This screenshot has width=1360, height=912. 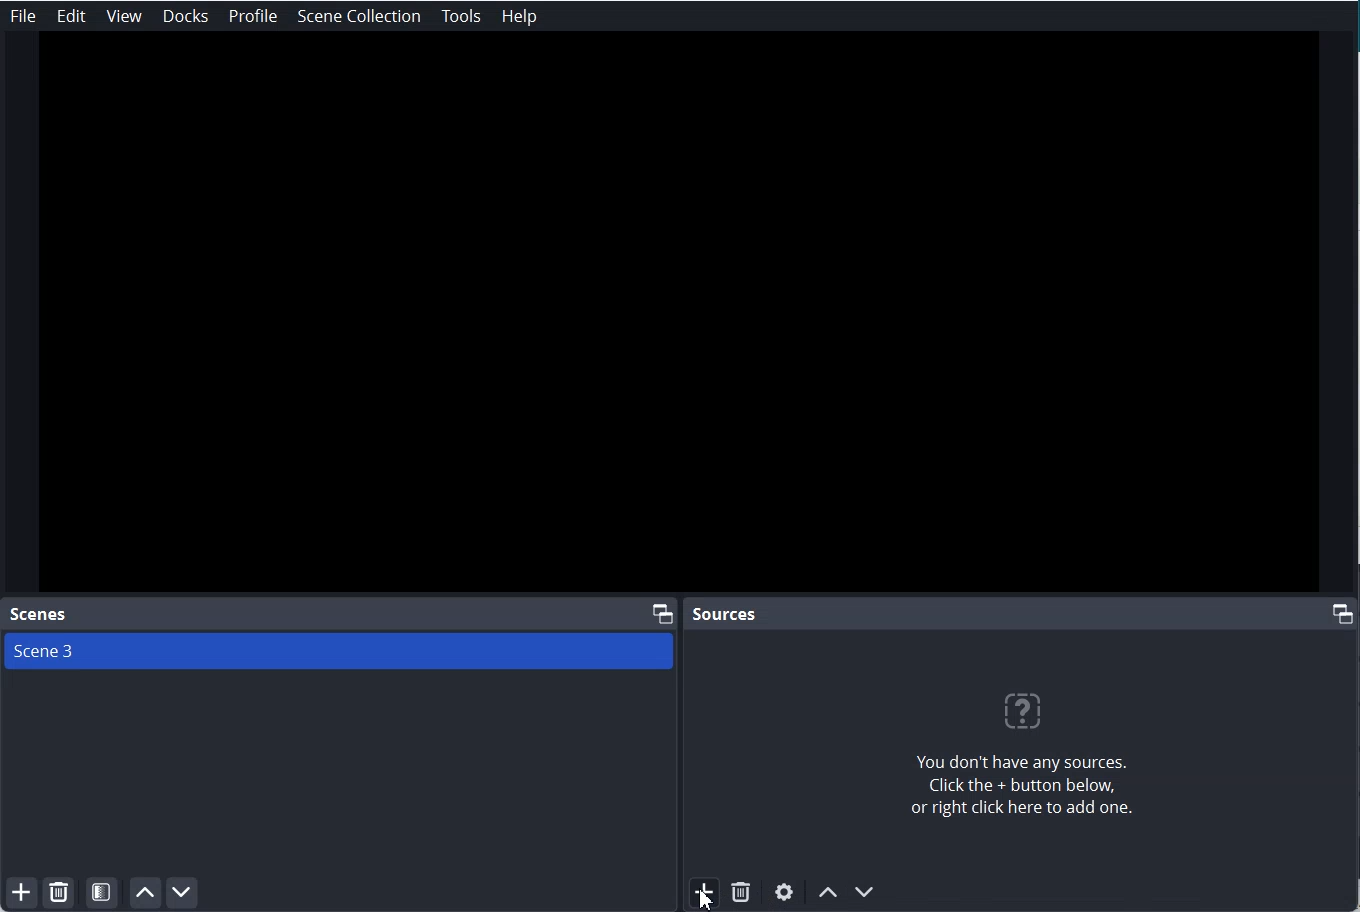 What do you see at coordinates (18, 894) in the screenshot?
I see `Add Scene` at bounding box center [18, 894].